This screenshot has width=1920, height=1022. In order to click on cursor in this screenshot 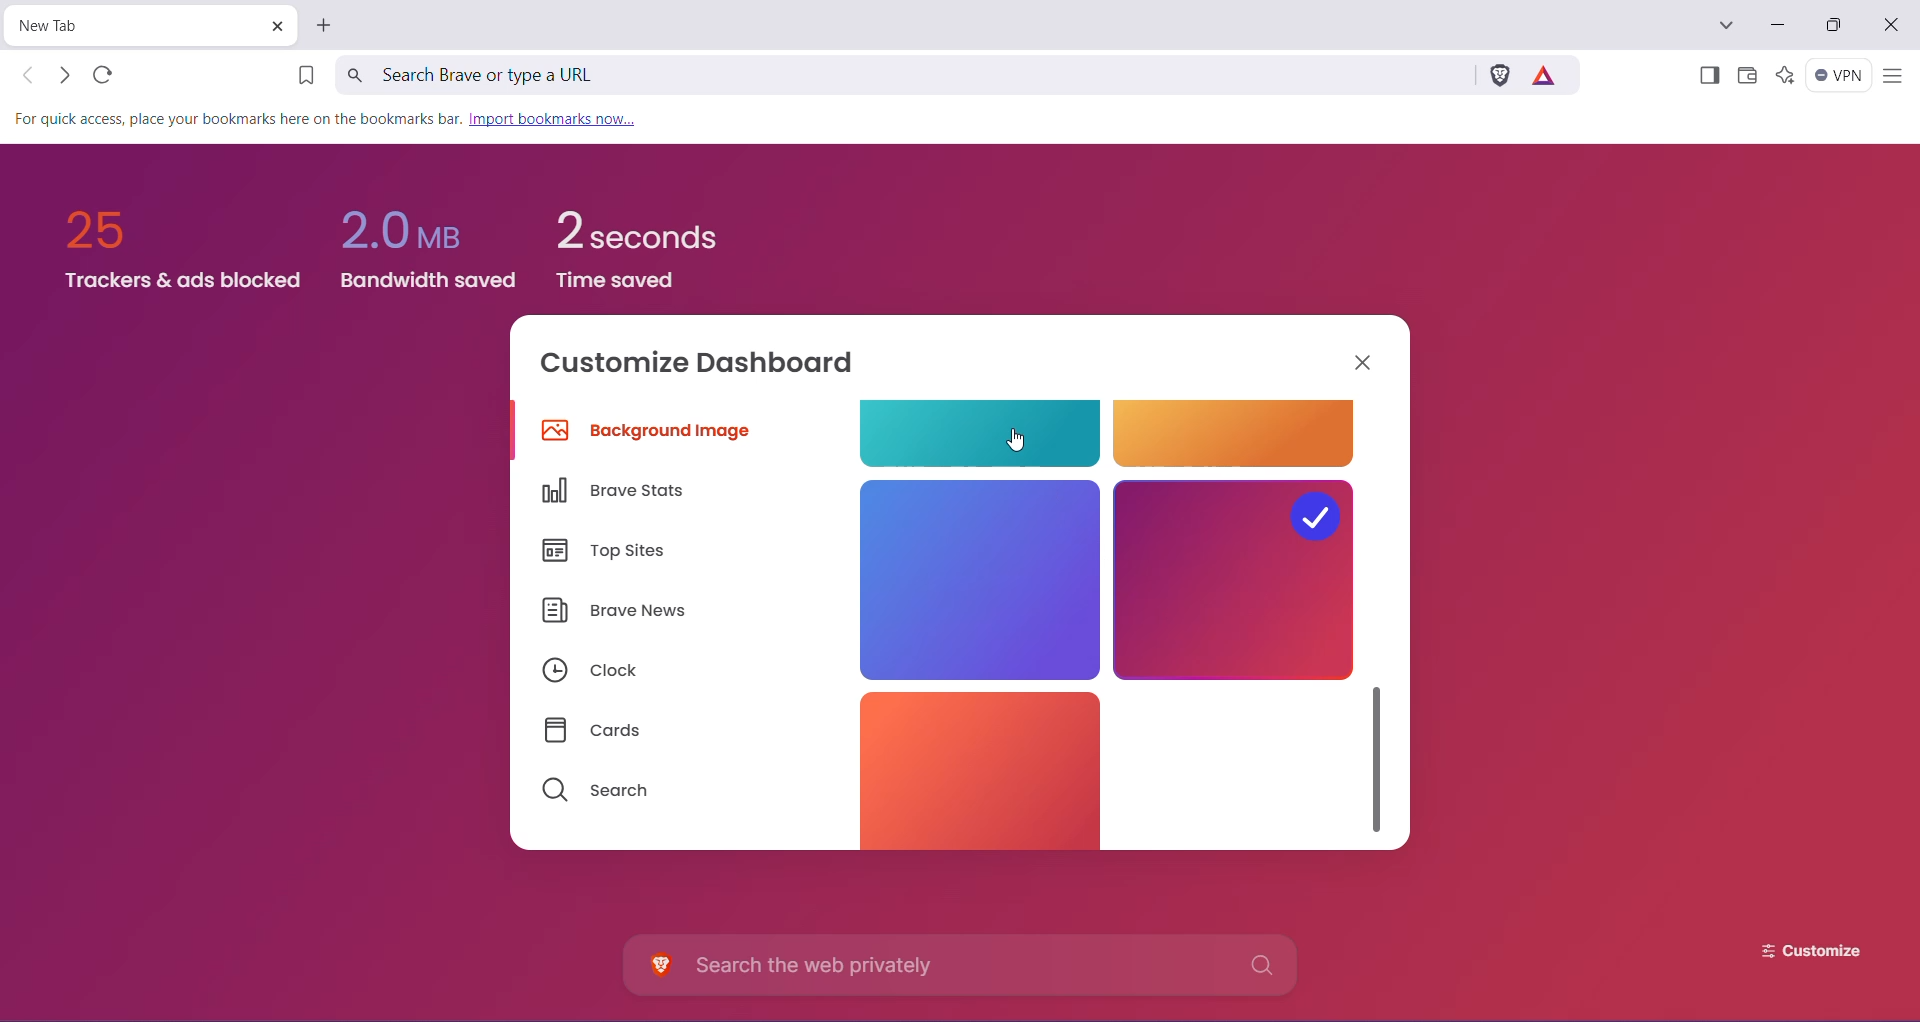, I will do `click(1020, 442)`.